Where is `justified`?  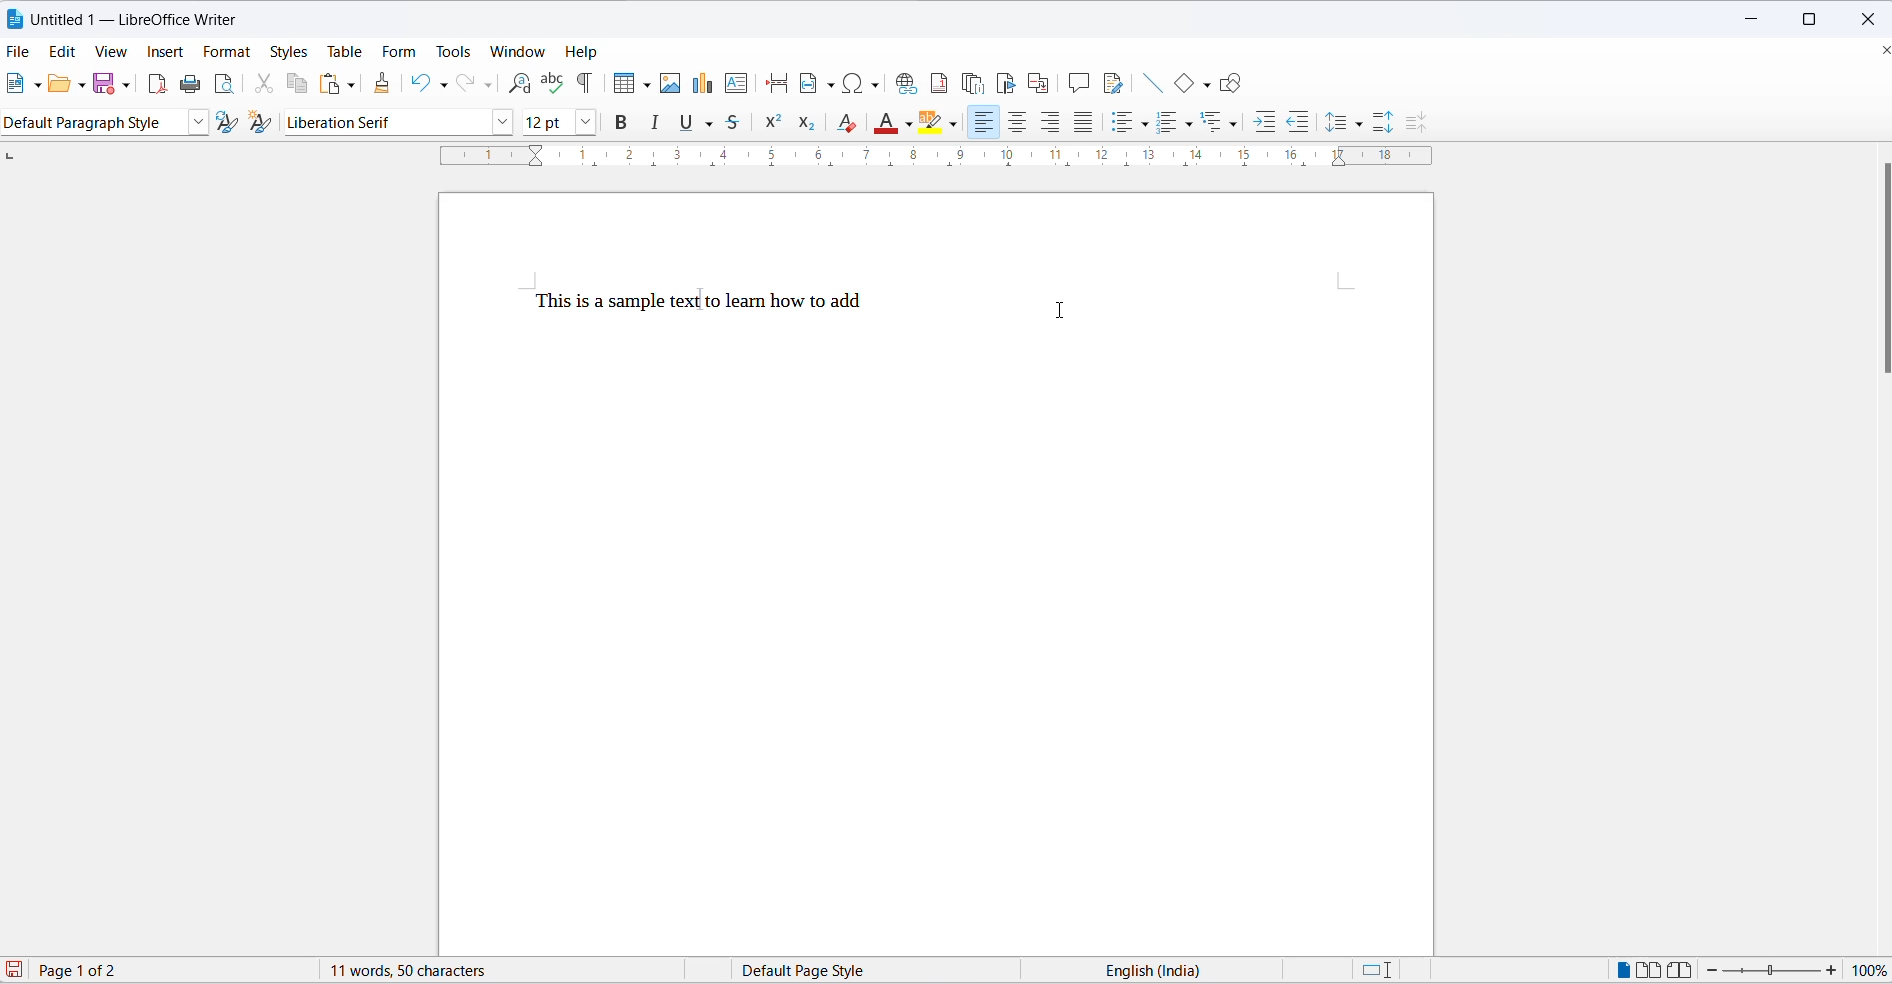 justified is located at coordinates (1081, 122).